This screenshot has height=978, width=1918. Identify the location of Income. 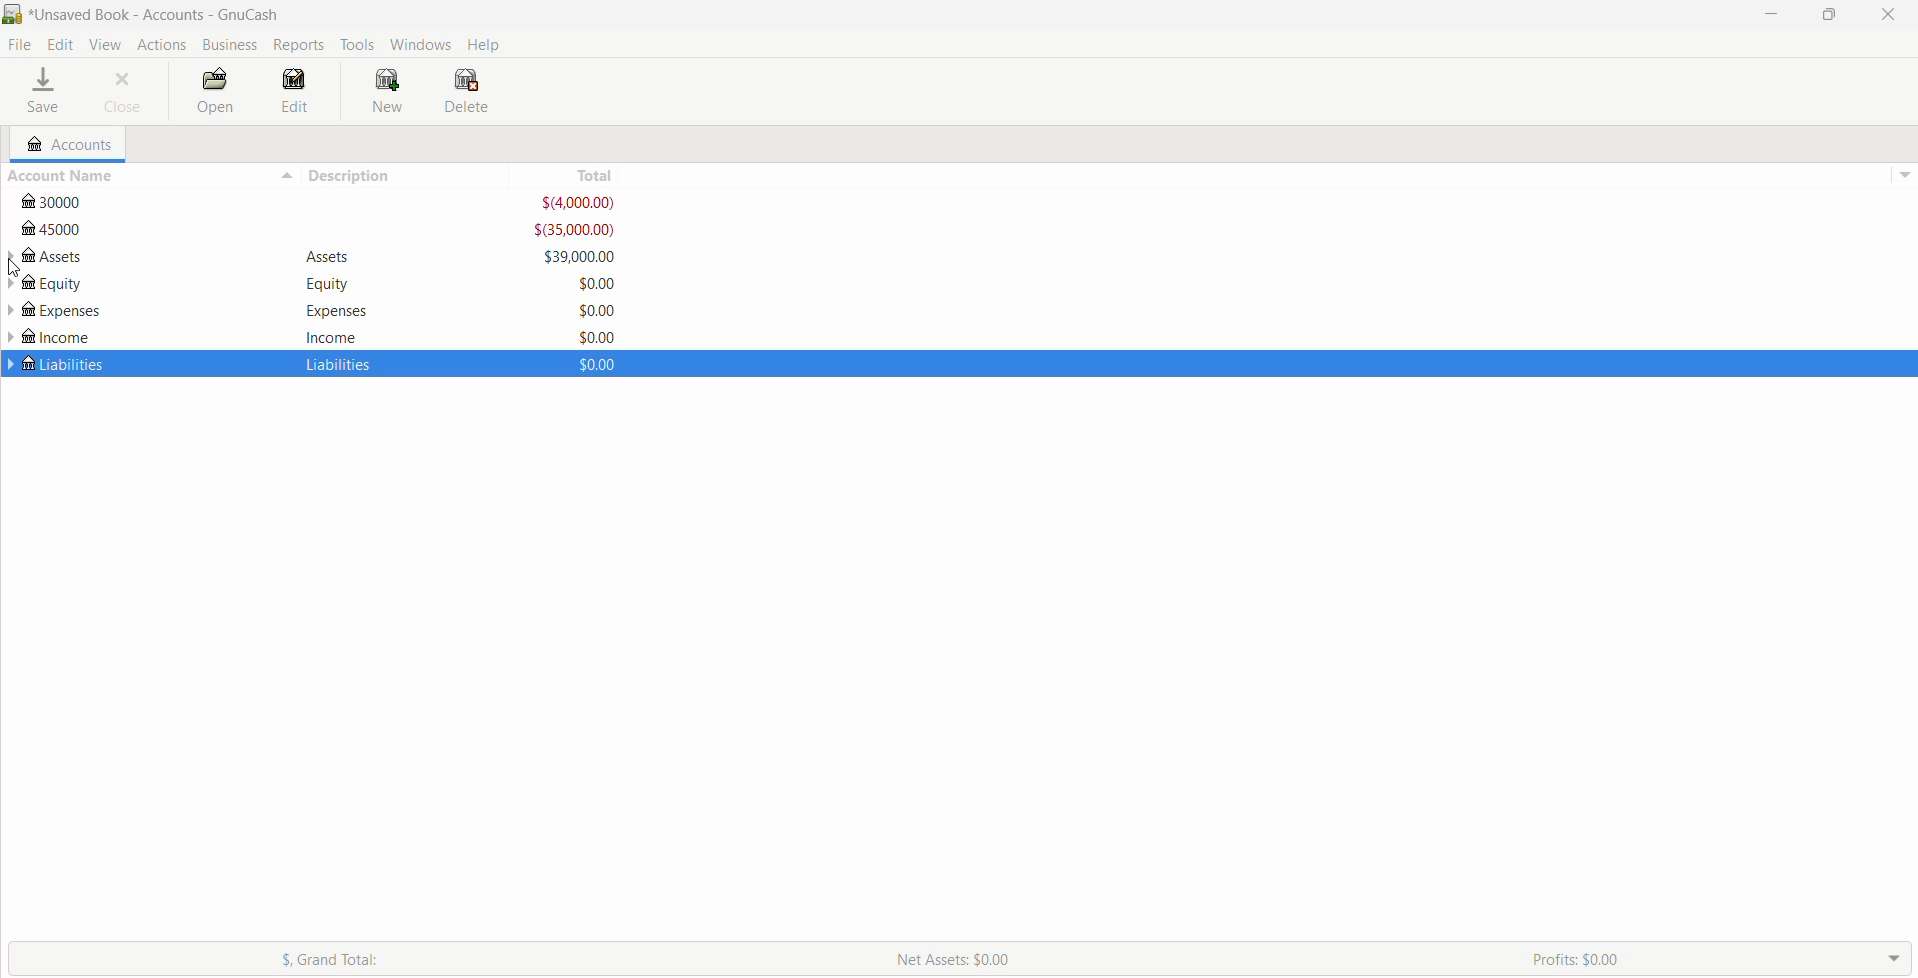
(345, 336).